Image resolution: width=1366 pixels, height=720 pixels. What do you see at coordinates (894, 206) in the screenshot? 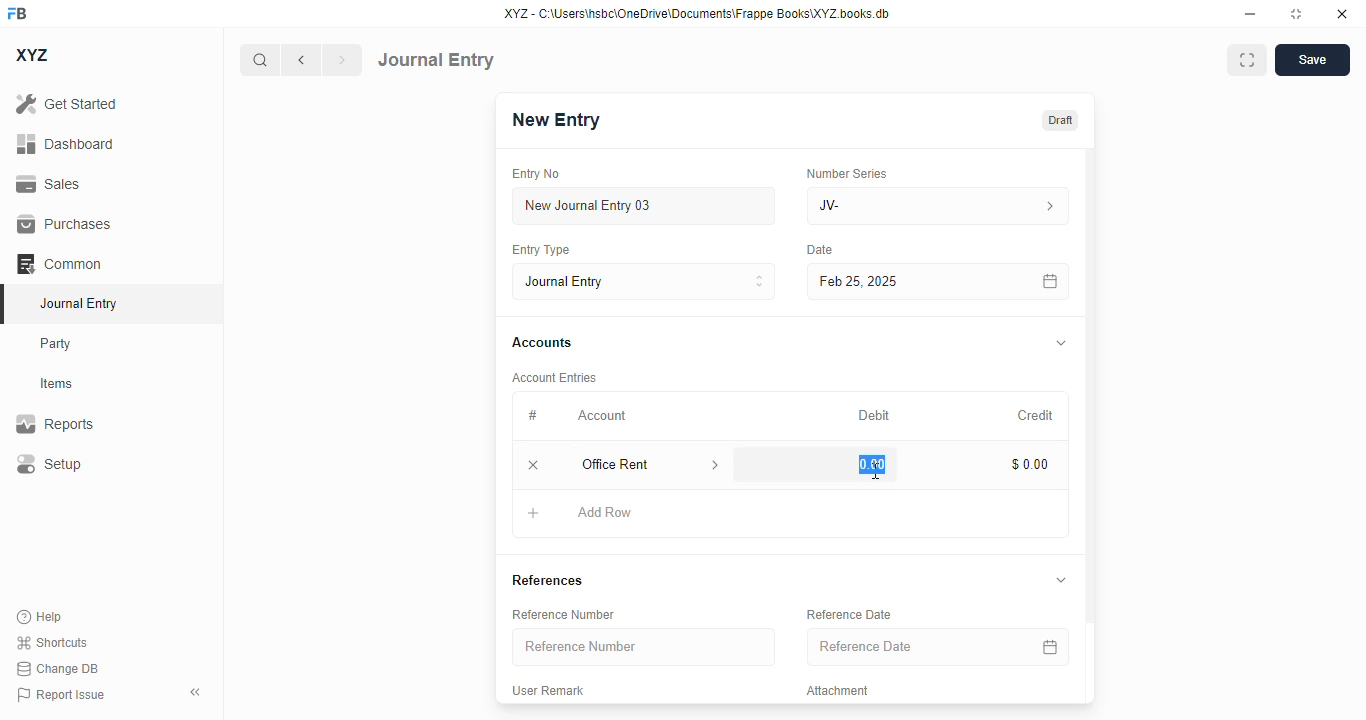
I see `JV-` at bounding box center [894, 206].